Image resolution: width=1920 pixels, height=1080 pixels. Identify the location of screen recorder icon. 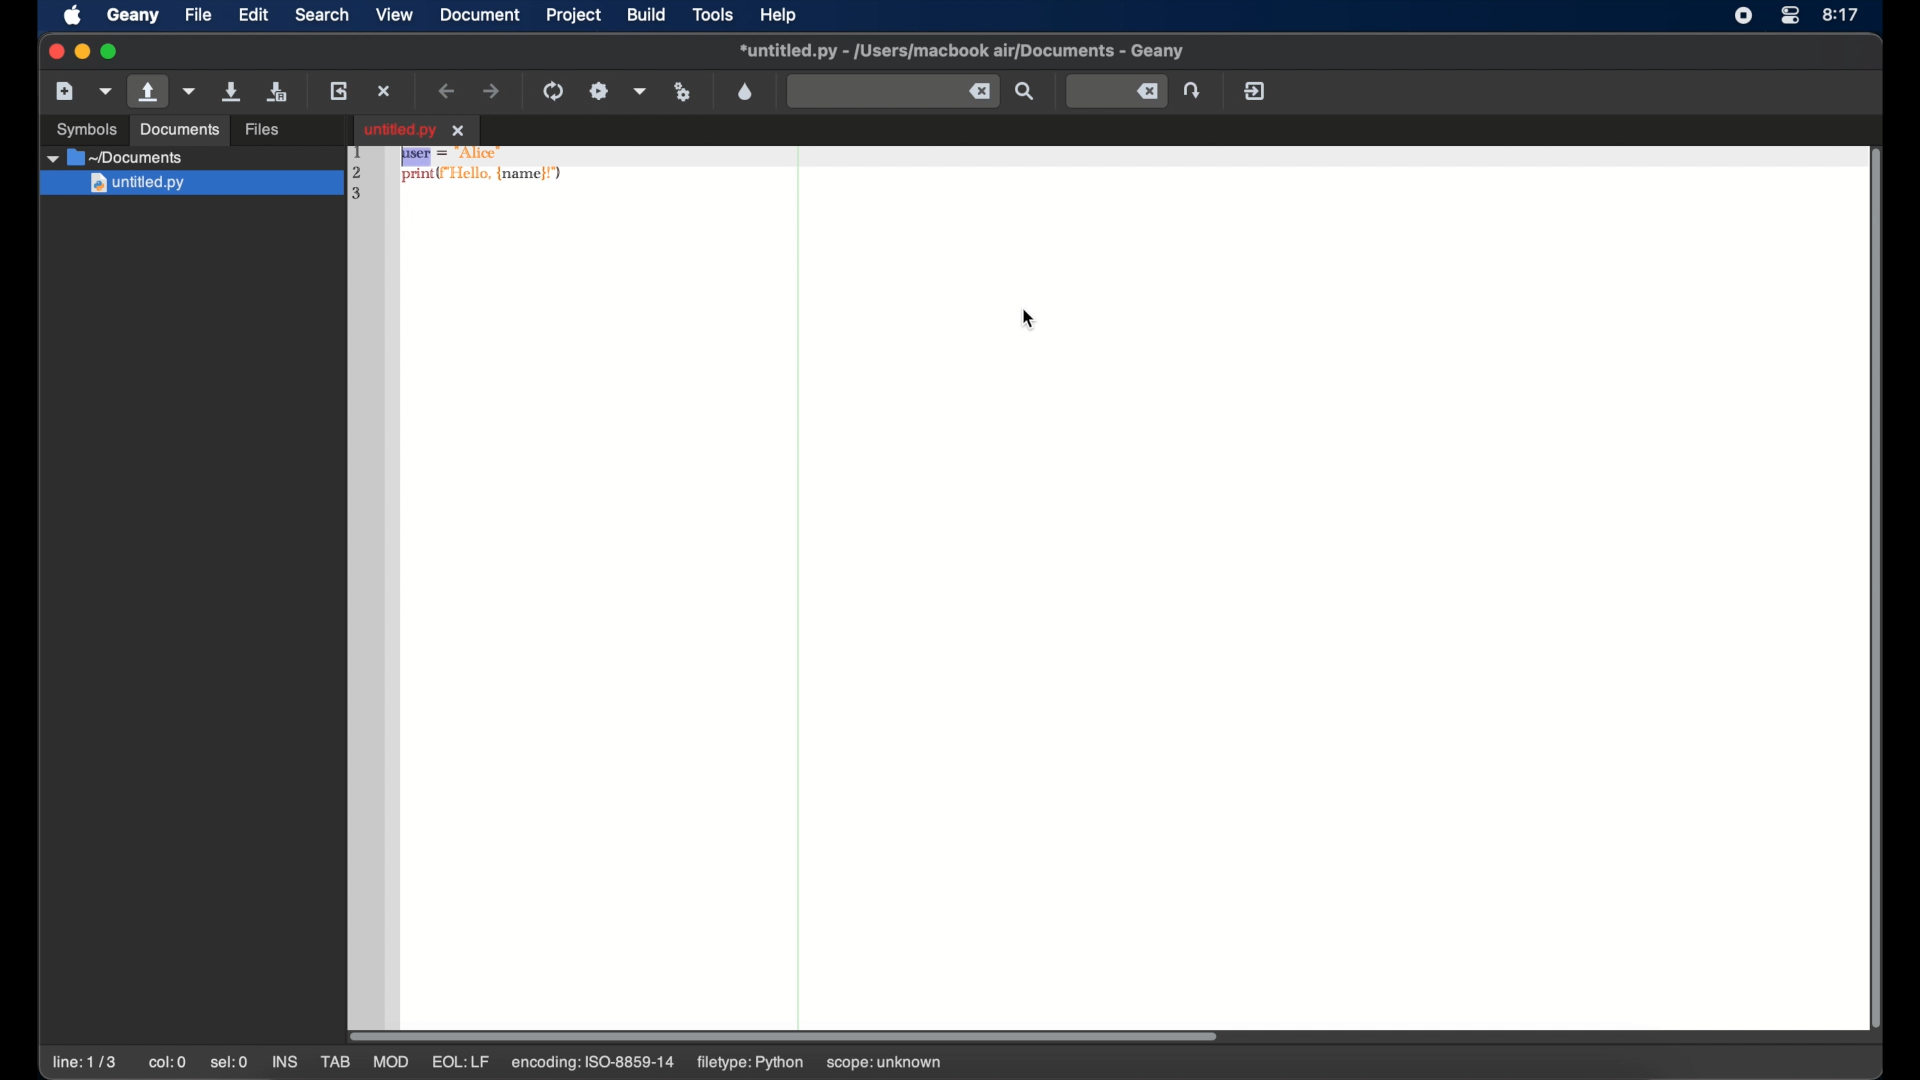
(1742, 16).